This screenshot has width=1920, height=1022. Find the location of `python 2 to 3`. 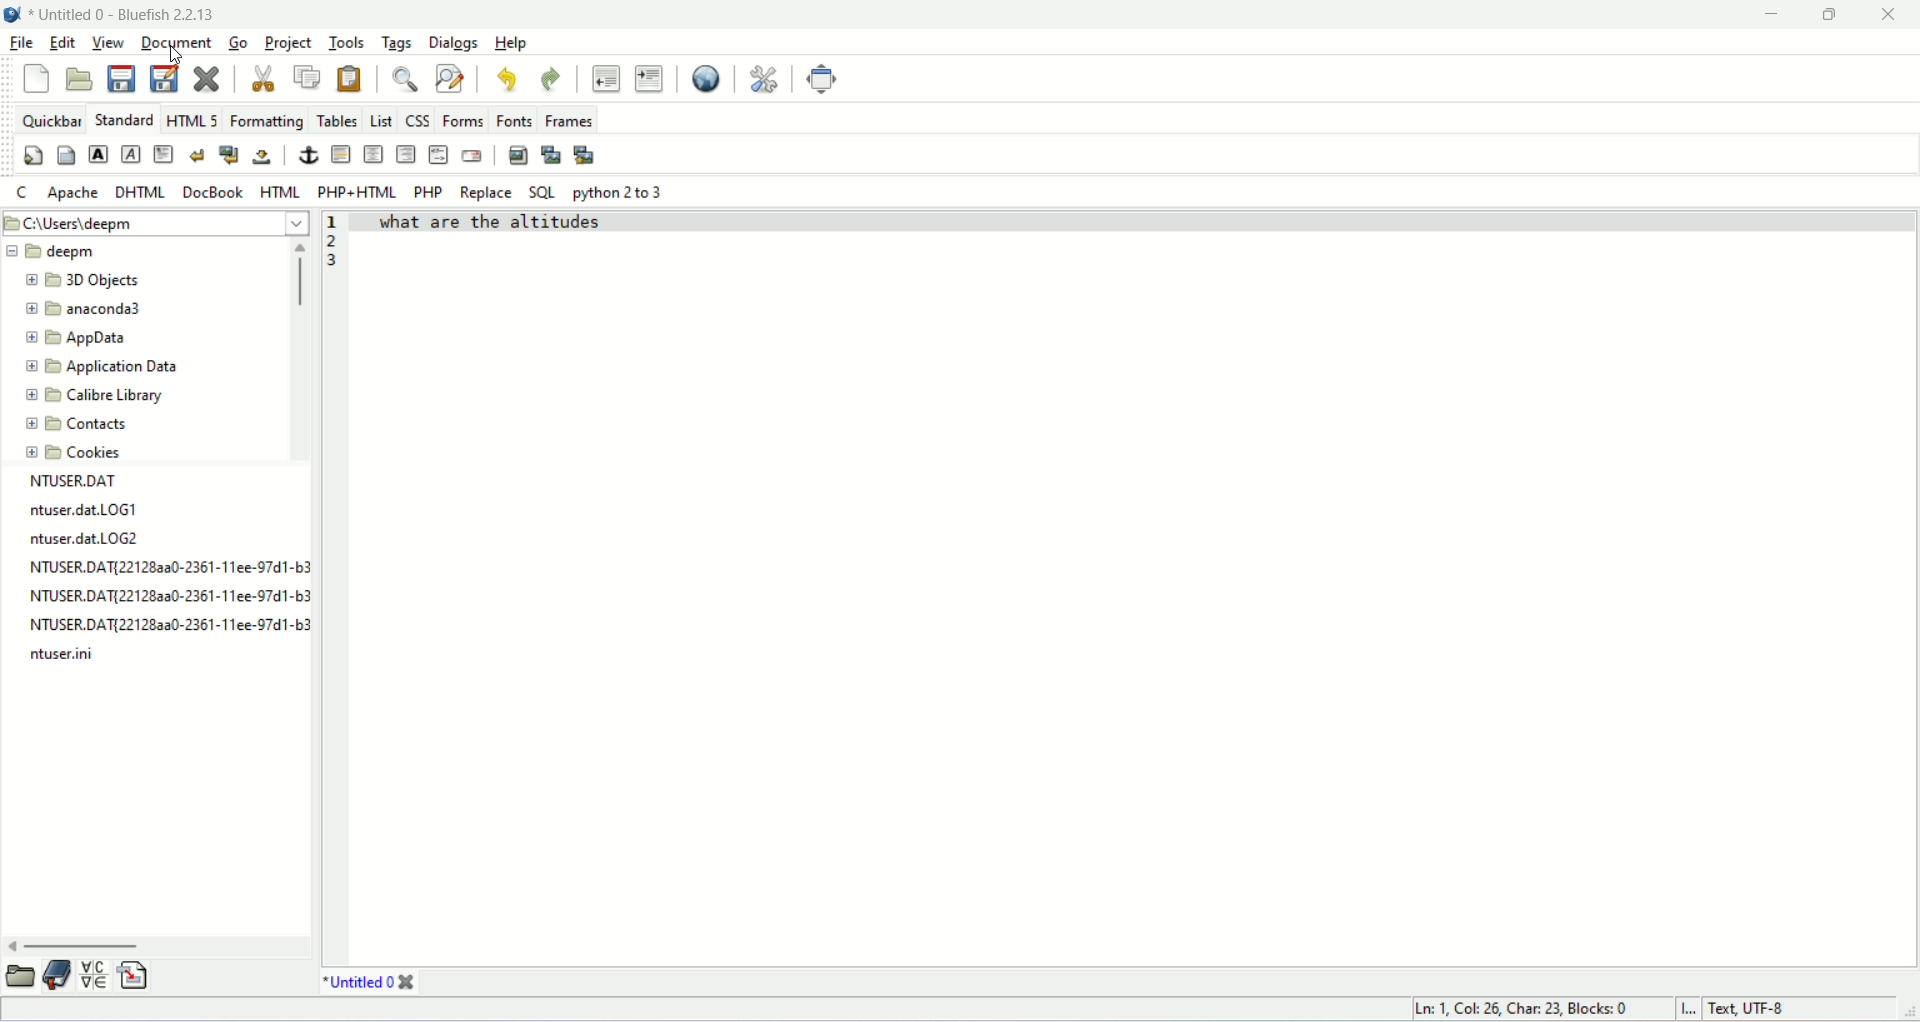

python 2 to 3 is located at coordinates (619, 193).